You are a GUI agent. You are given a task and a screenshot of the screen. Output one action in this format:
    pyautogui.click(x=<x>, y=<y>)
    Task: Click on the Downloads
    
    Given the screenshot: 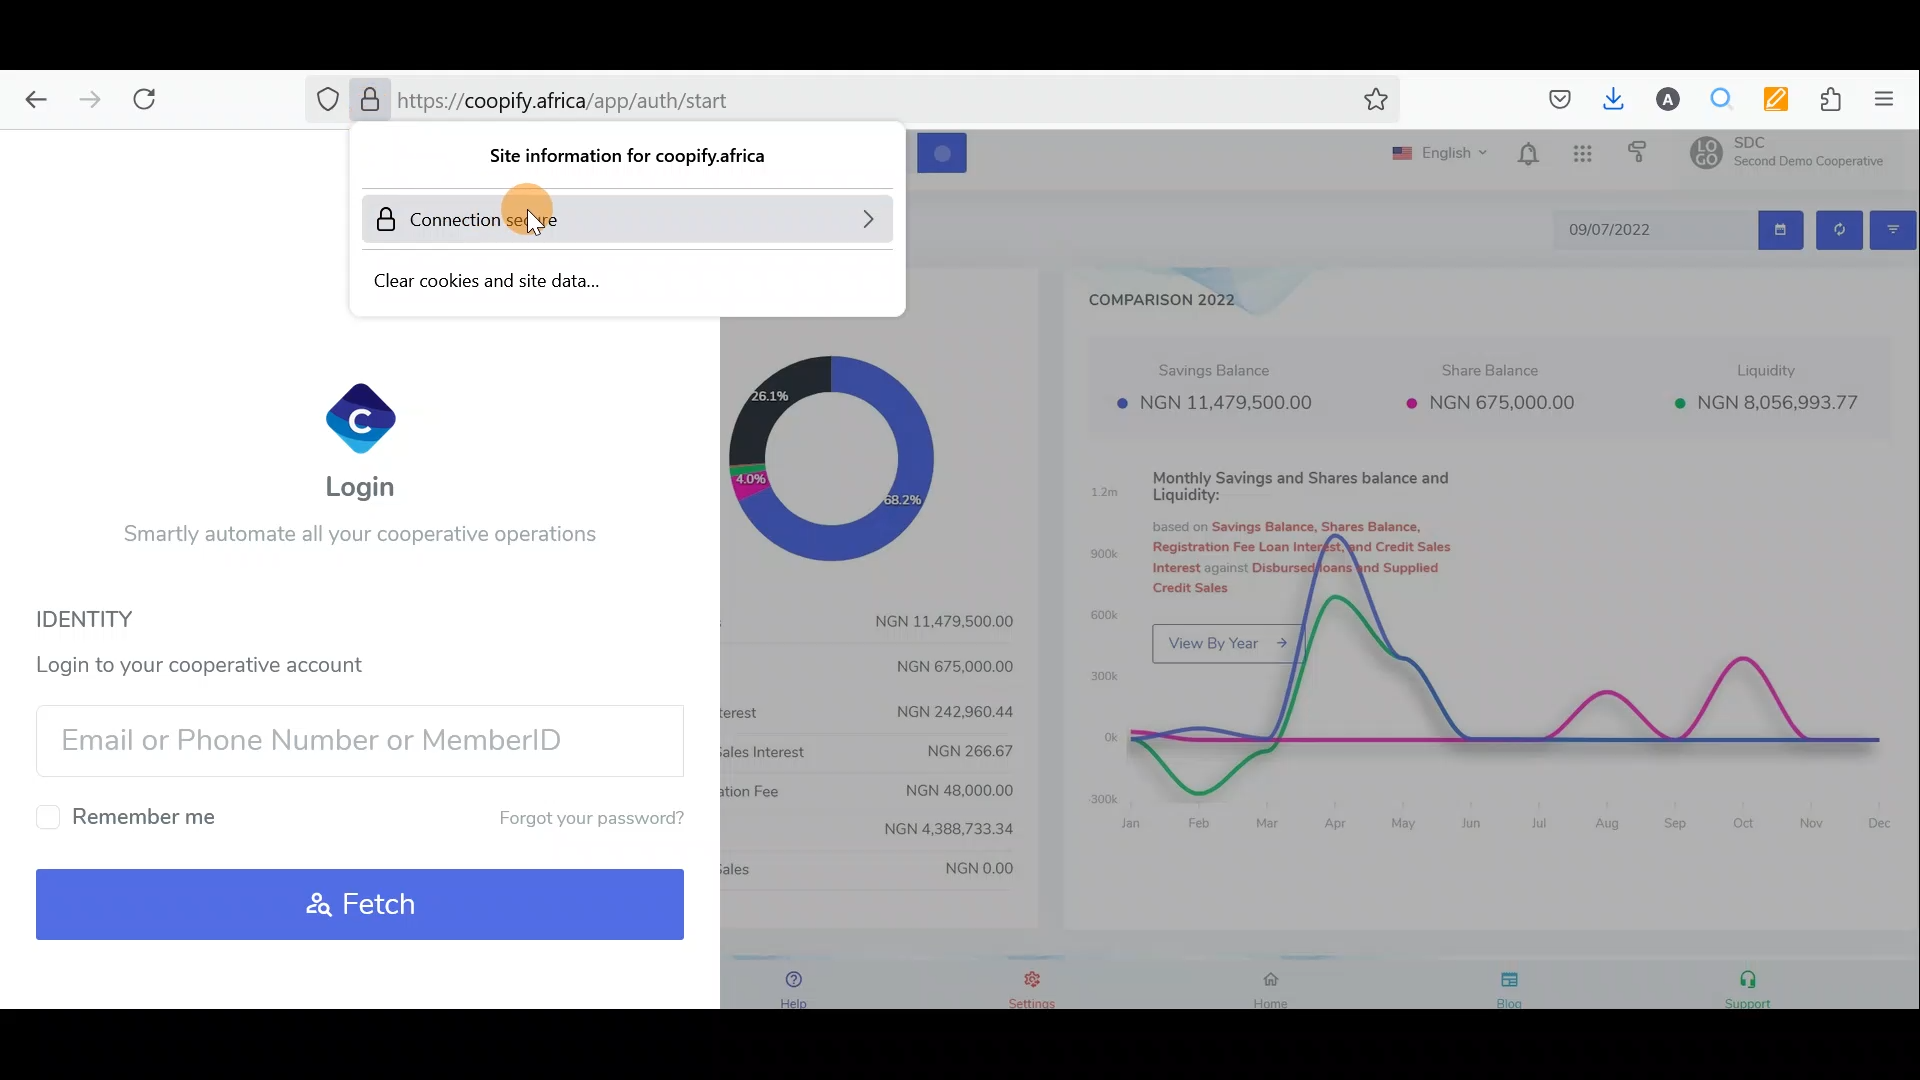 What is the action you would take?
    pyautogui.click(x=1609, y=97)
    